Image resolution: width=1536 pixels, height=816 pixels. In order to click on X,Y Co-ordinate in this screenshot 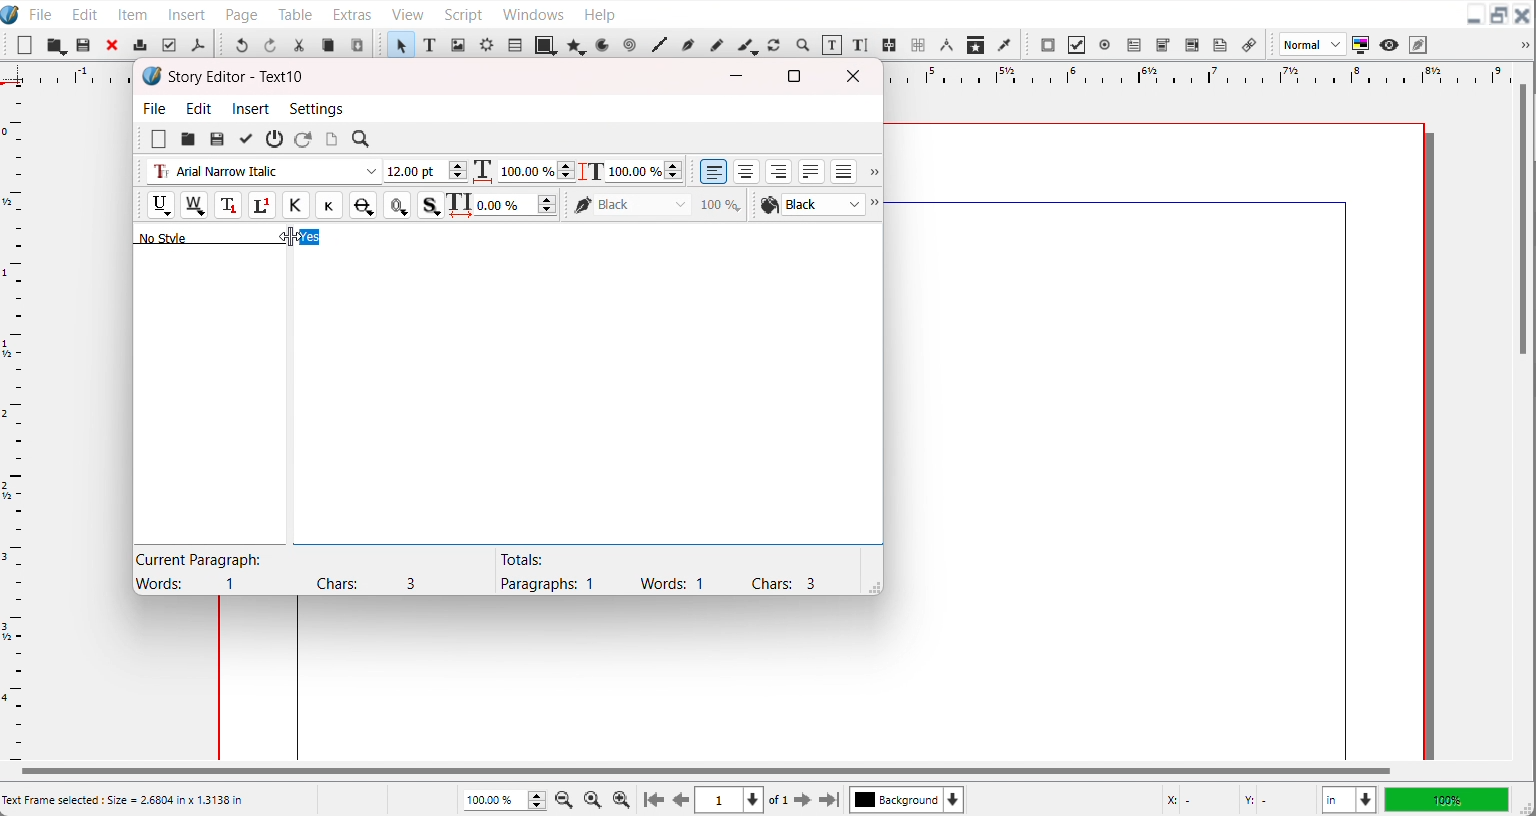, I will do `click(1235, 799)`.